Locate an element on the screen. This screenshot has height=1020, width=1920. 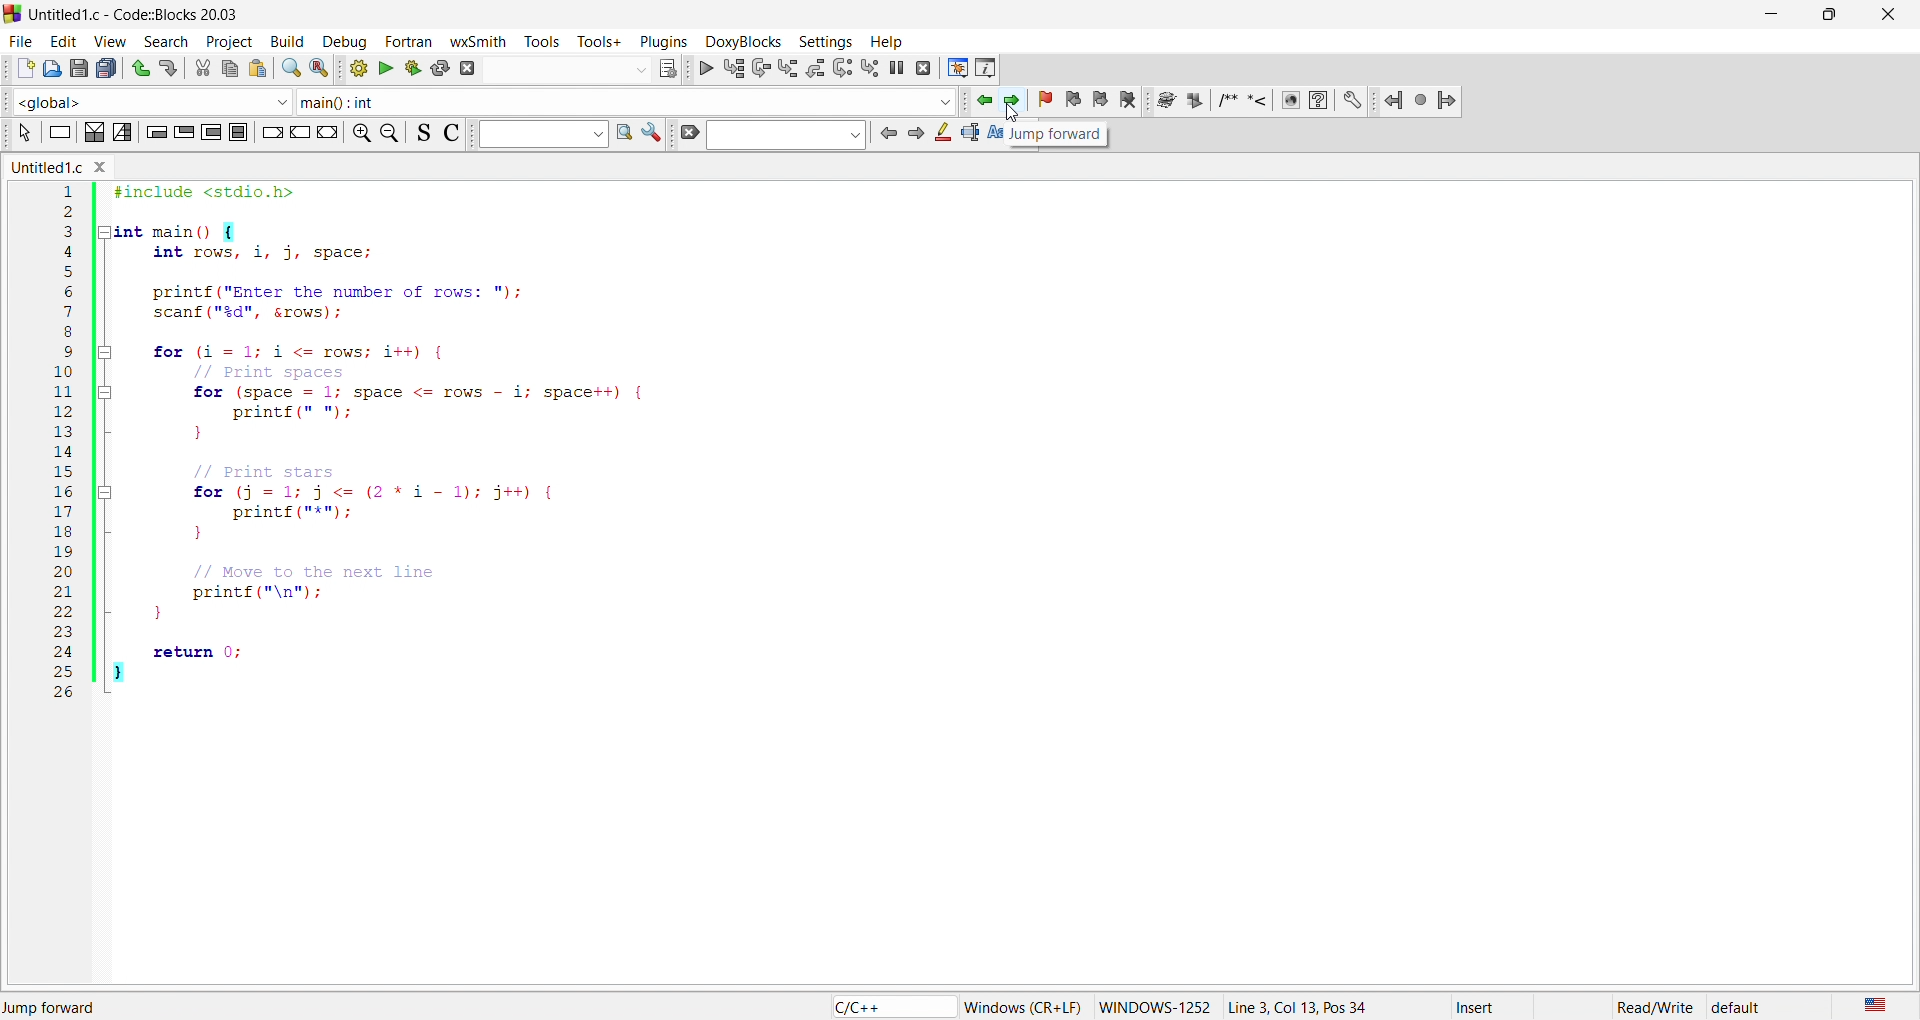
jump backward is located at coordinates (984, 98).